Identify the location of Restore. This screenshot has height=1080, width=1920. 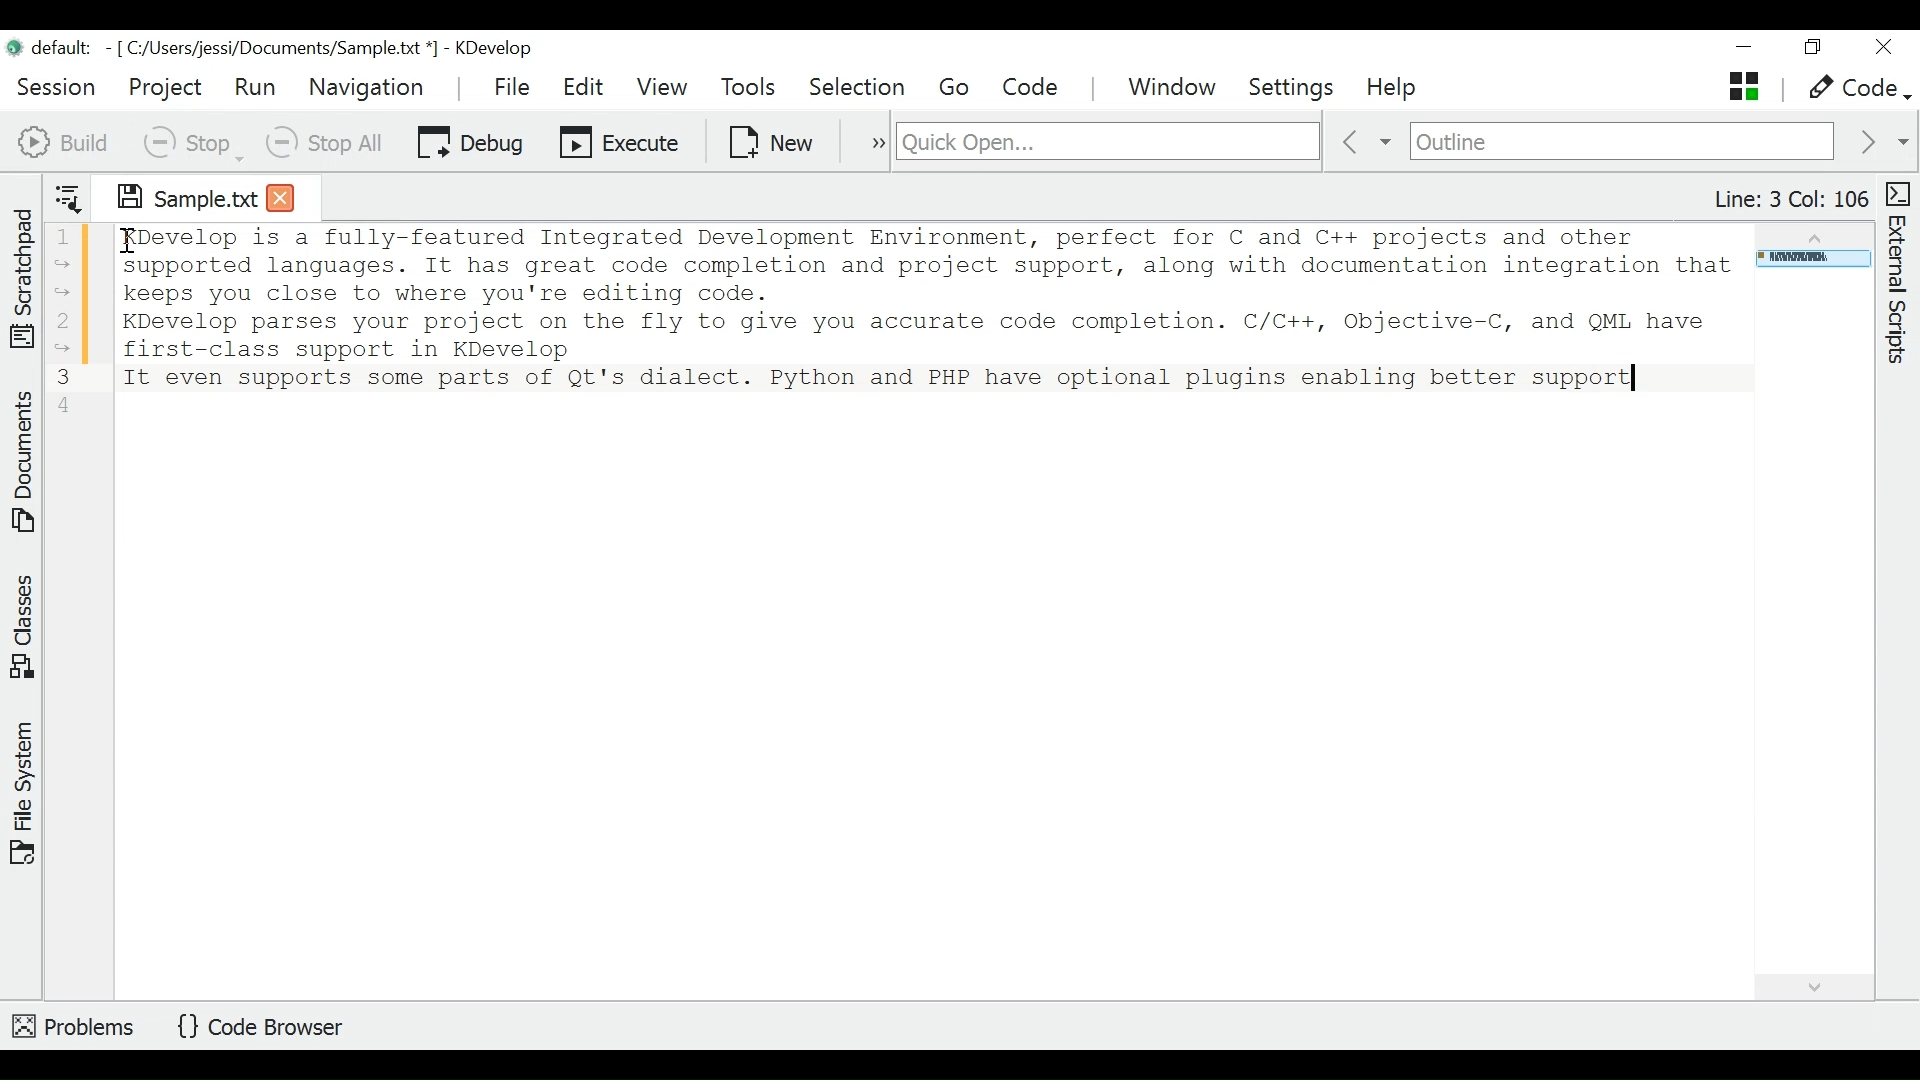
(1811, 50).